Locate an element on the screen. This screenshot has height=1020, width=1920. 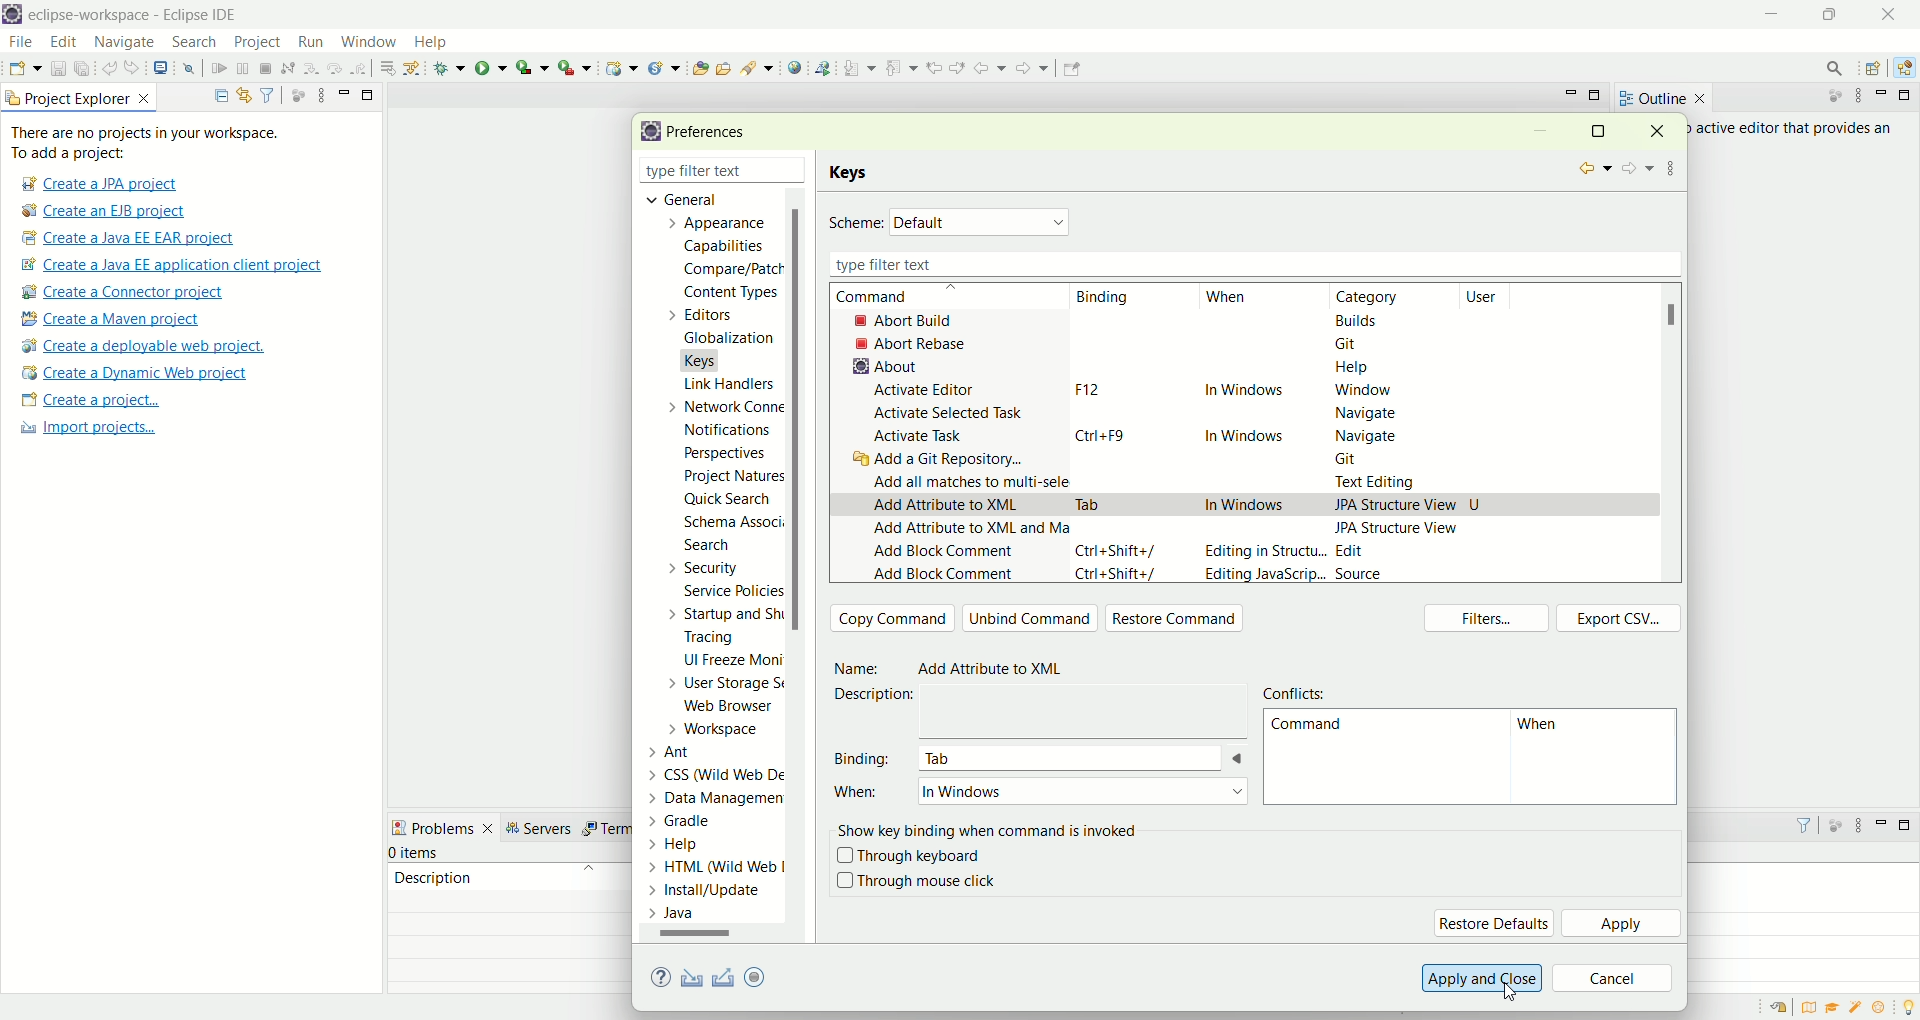
next edit location is located at coordinates (960, 66).